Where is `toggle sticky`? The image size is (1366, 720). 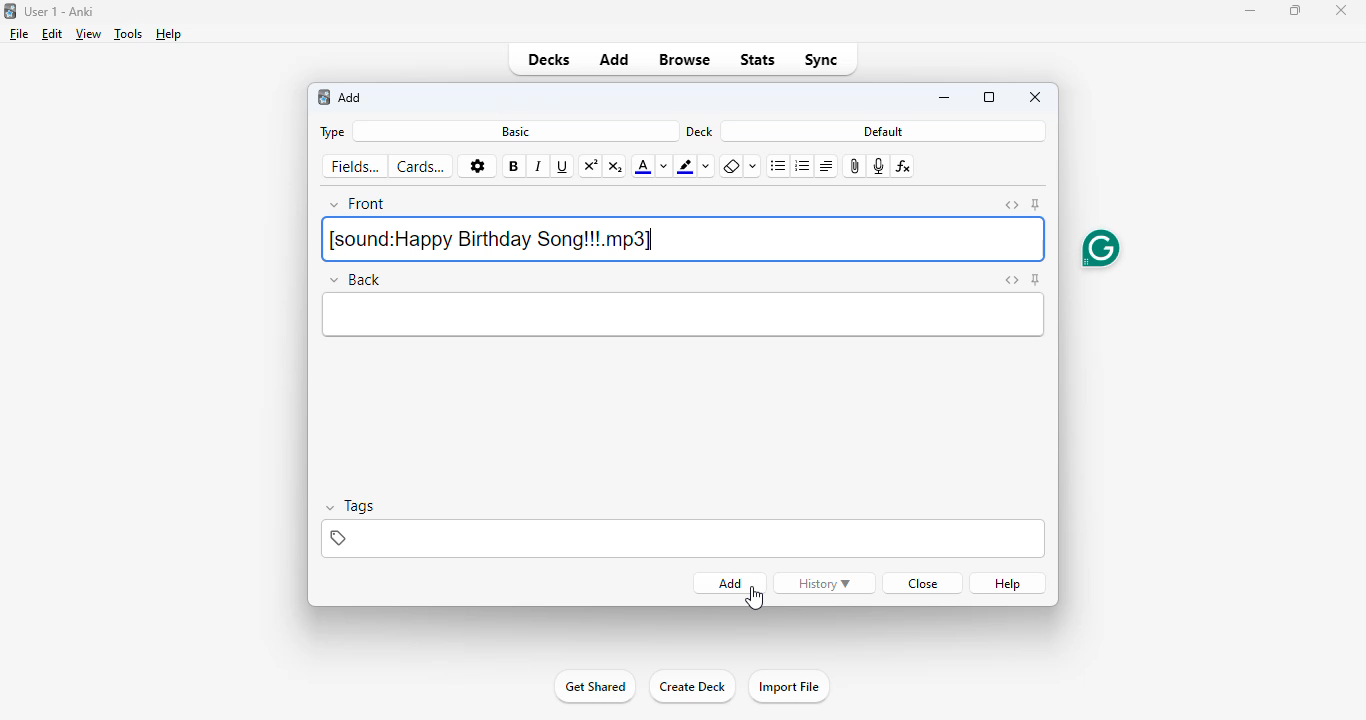 toggle sticky is located at coordinates (1036, 280).